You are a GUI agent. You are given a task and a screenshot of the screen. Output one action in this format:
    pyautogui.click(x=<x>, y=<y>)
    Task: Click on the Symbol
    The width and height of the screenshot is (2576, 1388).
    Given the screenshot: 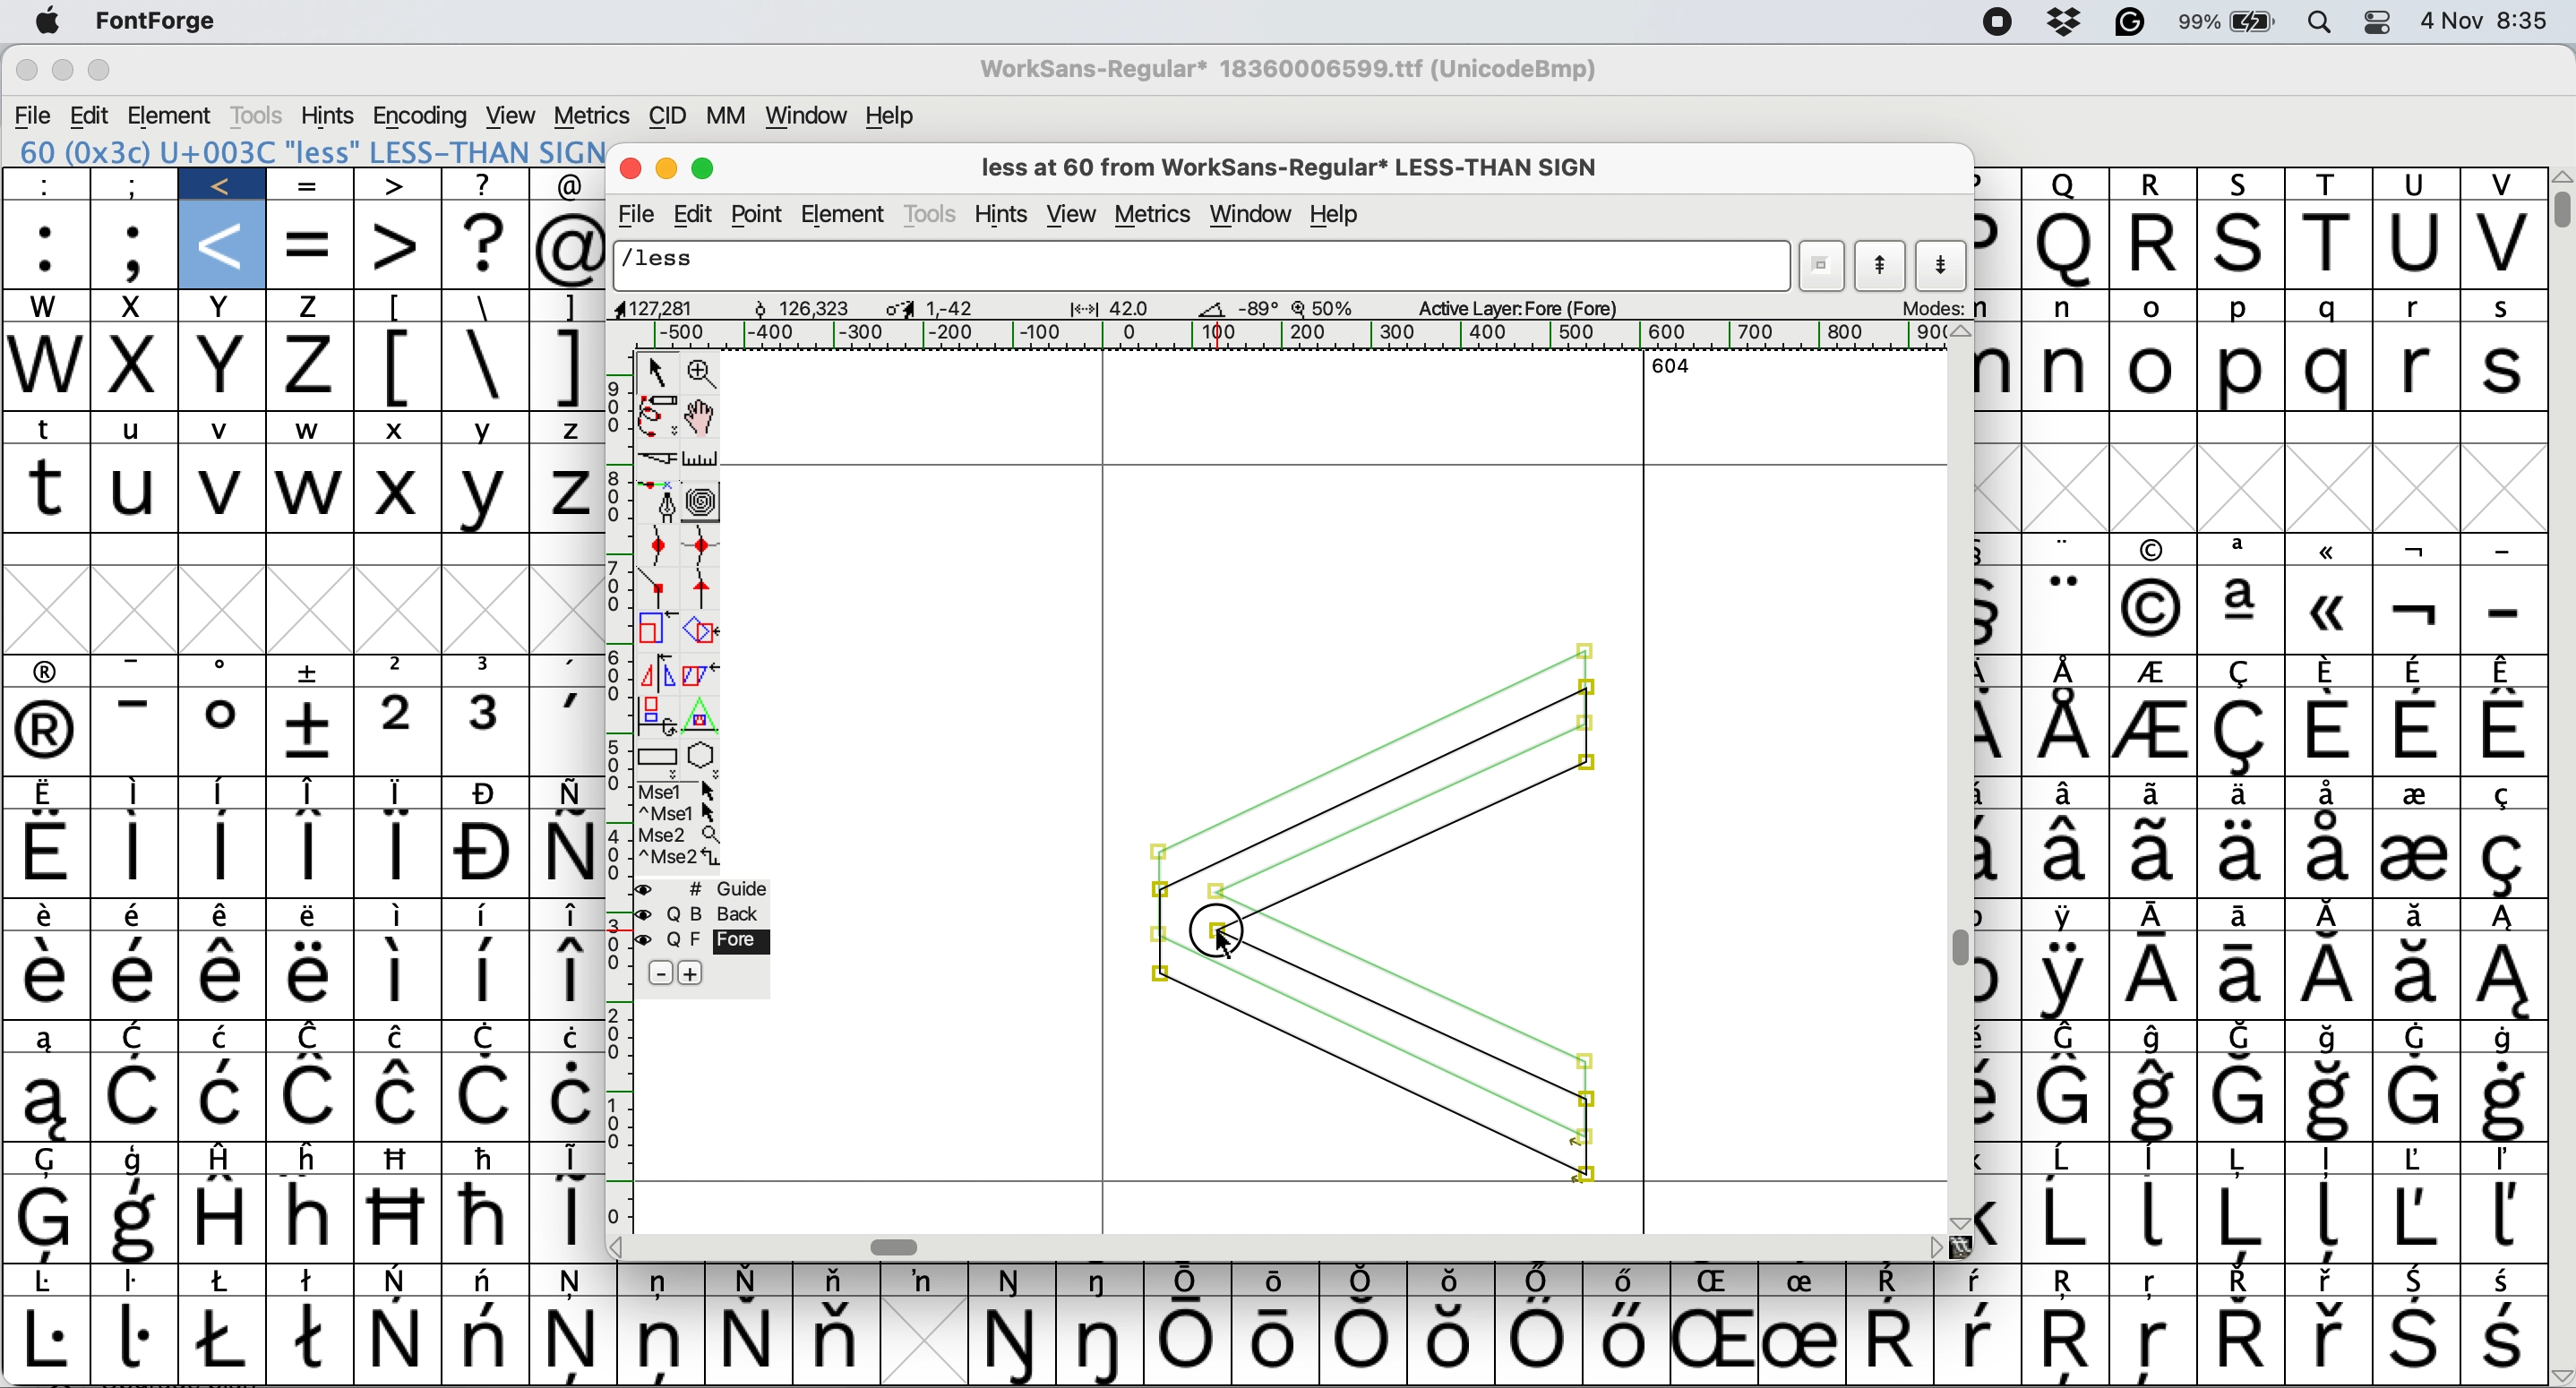 What is the action you would take?
    pyautogui.click(x=2327, y=1160)
    